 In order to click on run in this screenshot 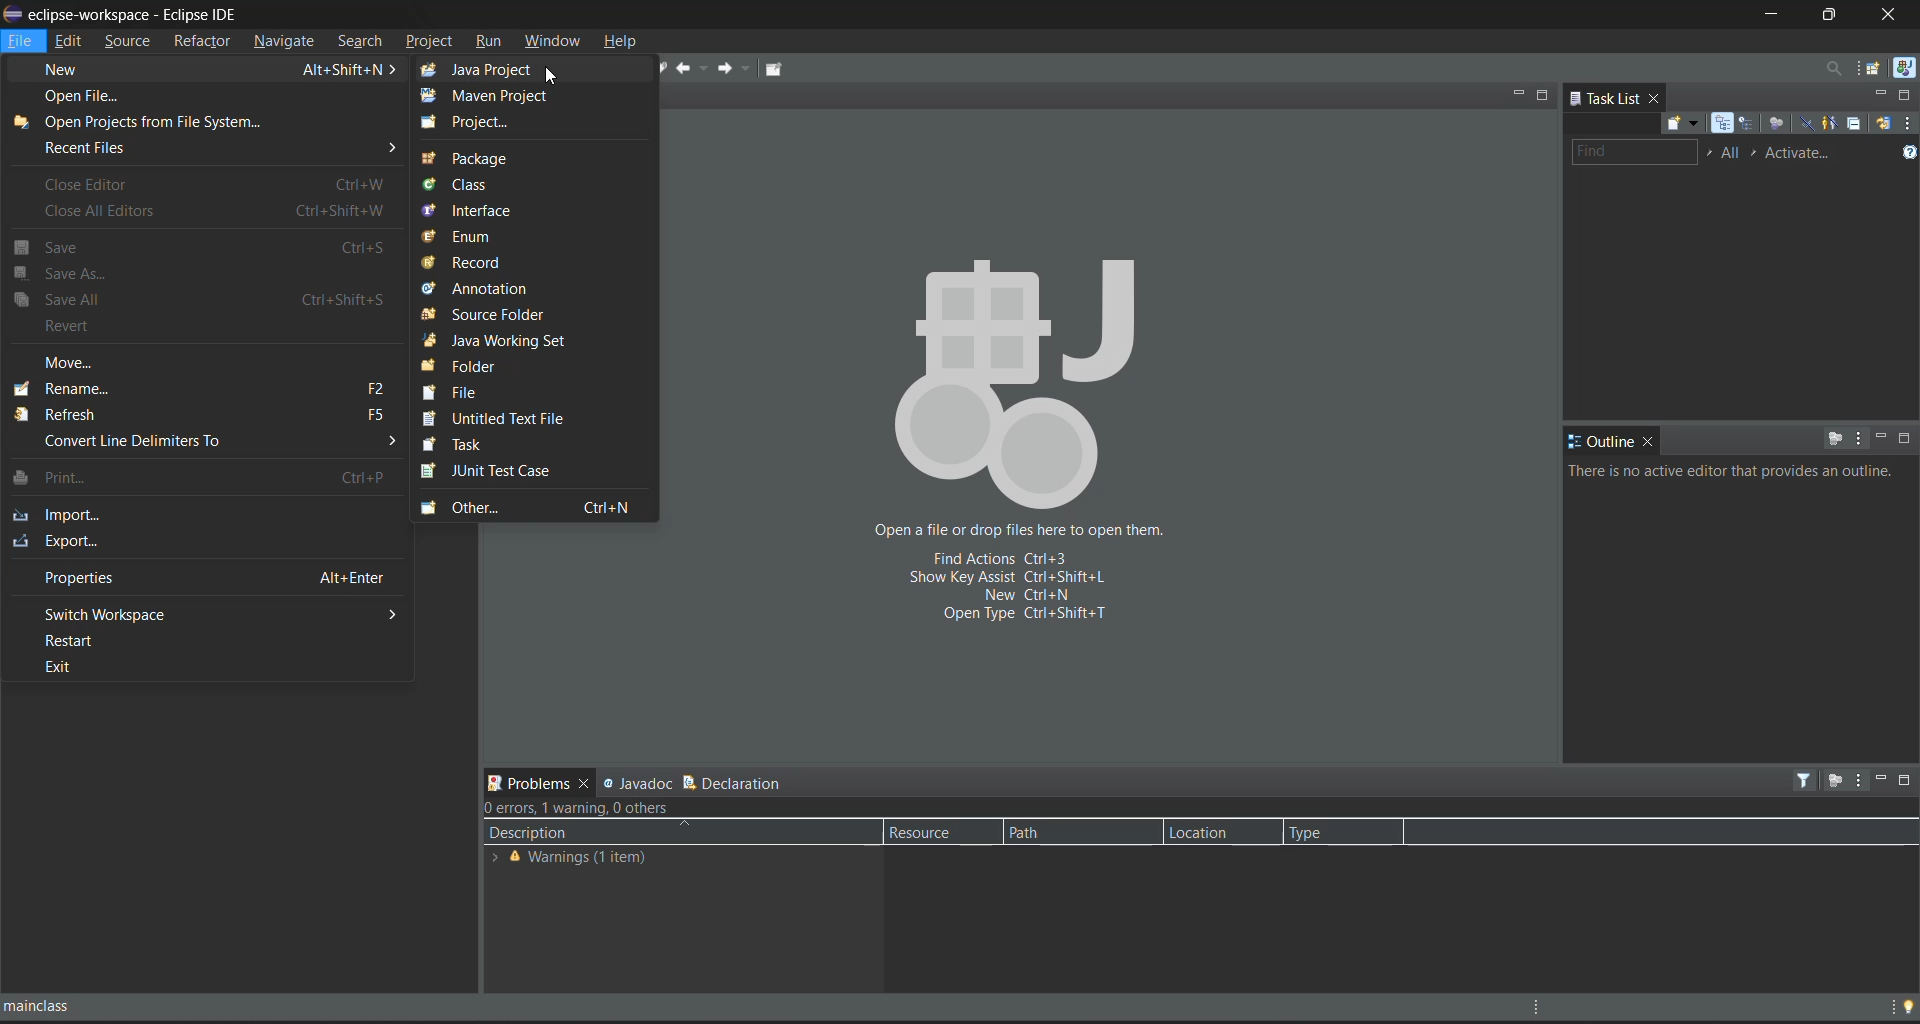, I will do `click(489, 44)`.